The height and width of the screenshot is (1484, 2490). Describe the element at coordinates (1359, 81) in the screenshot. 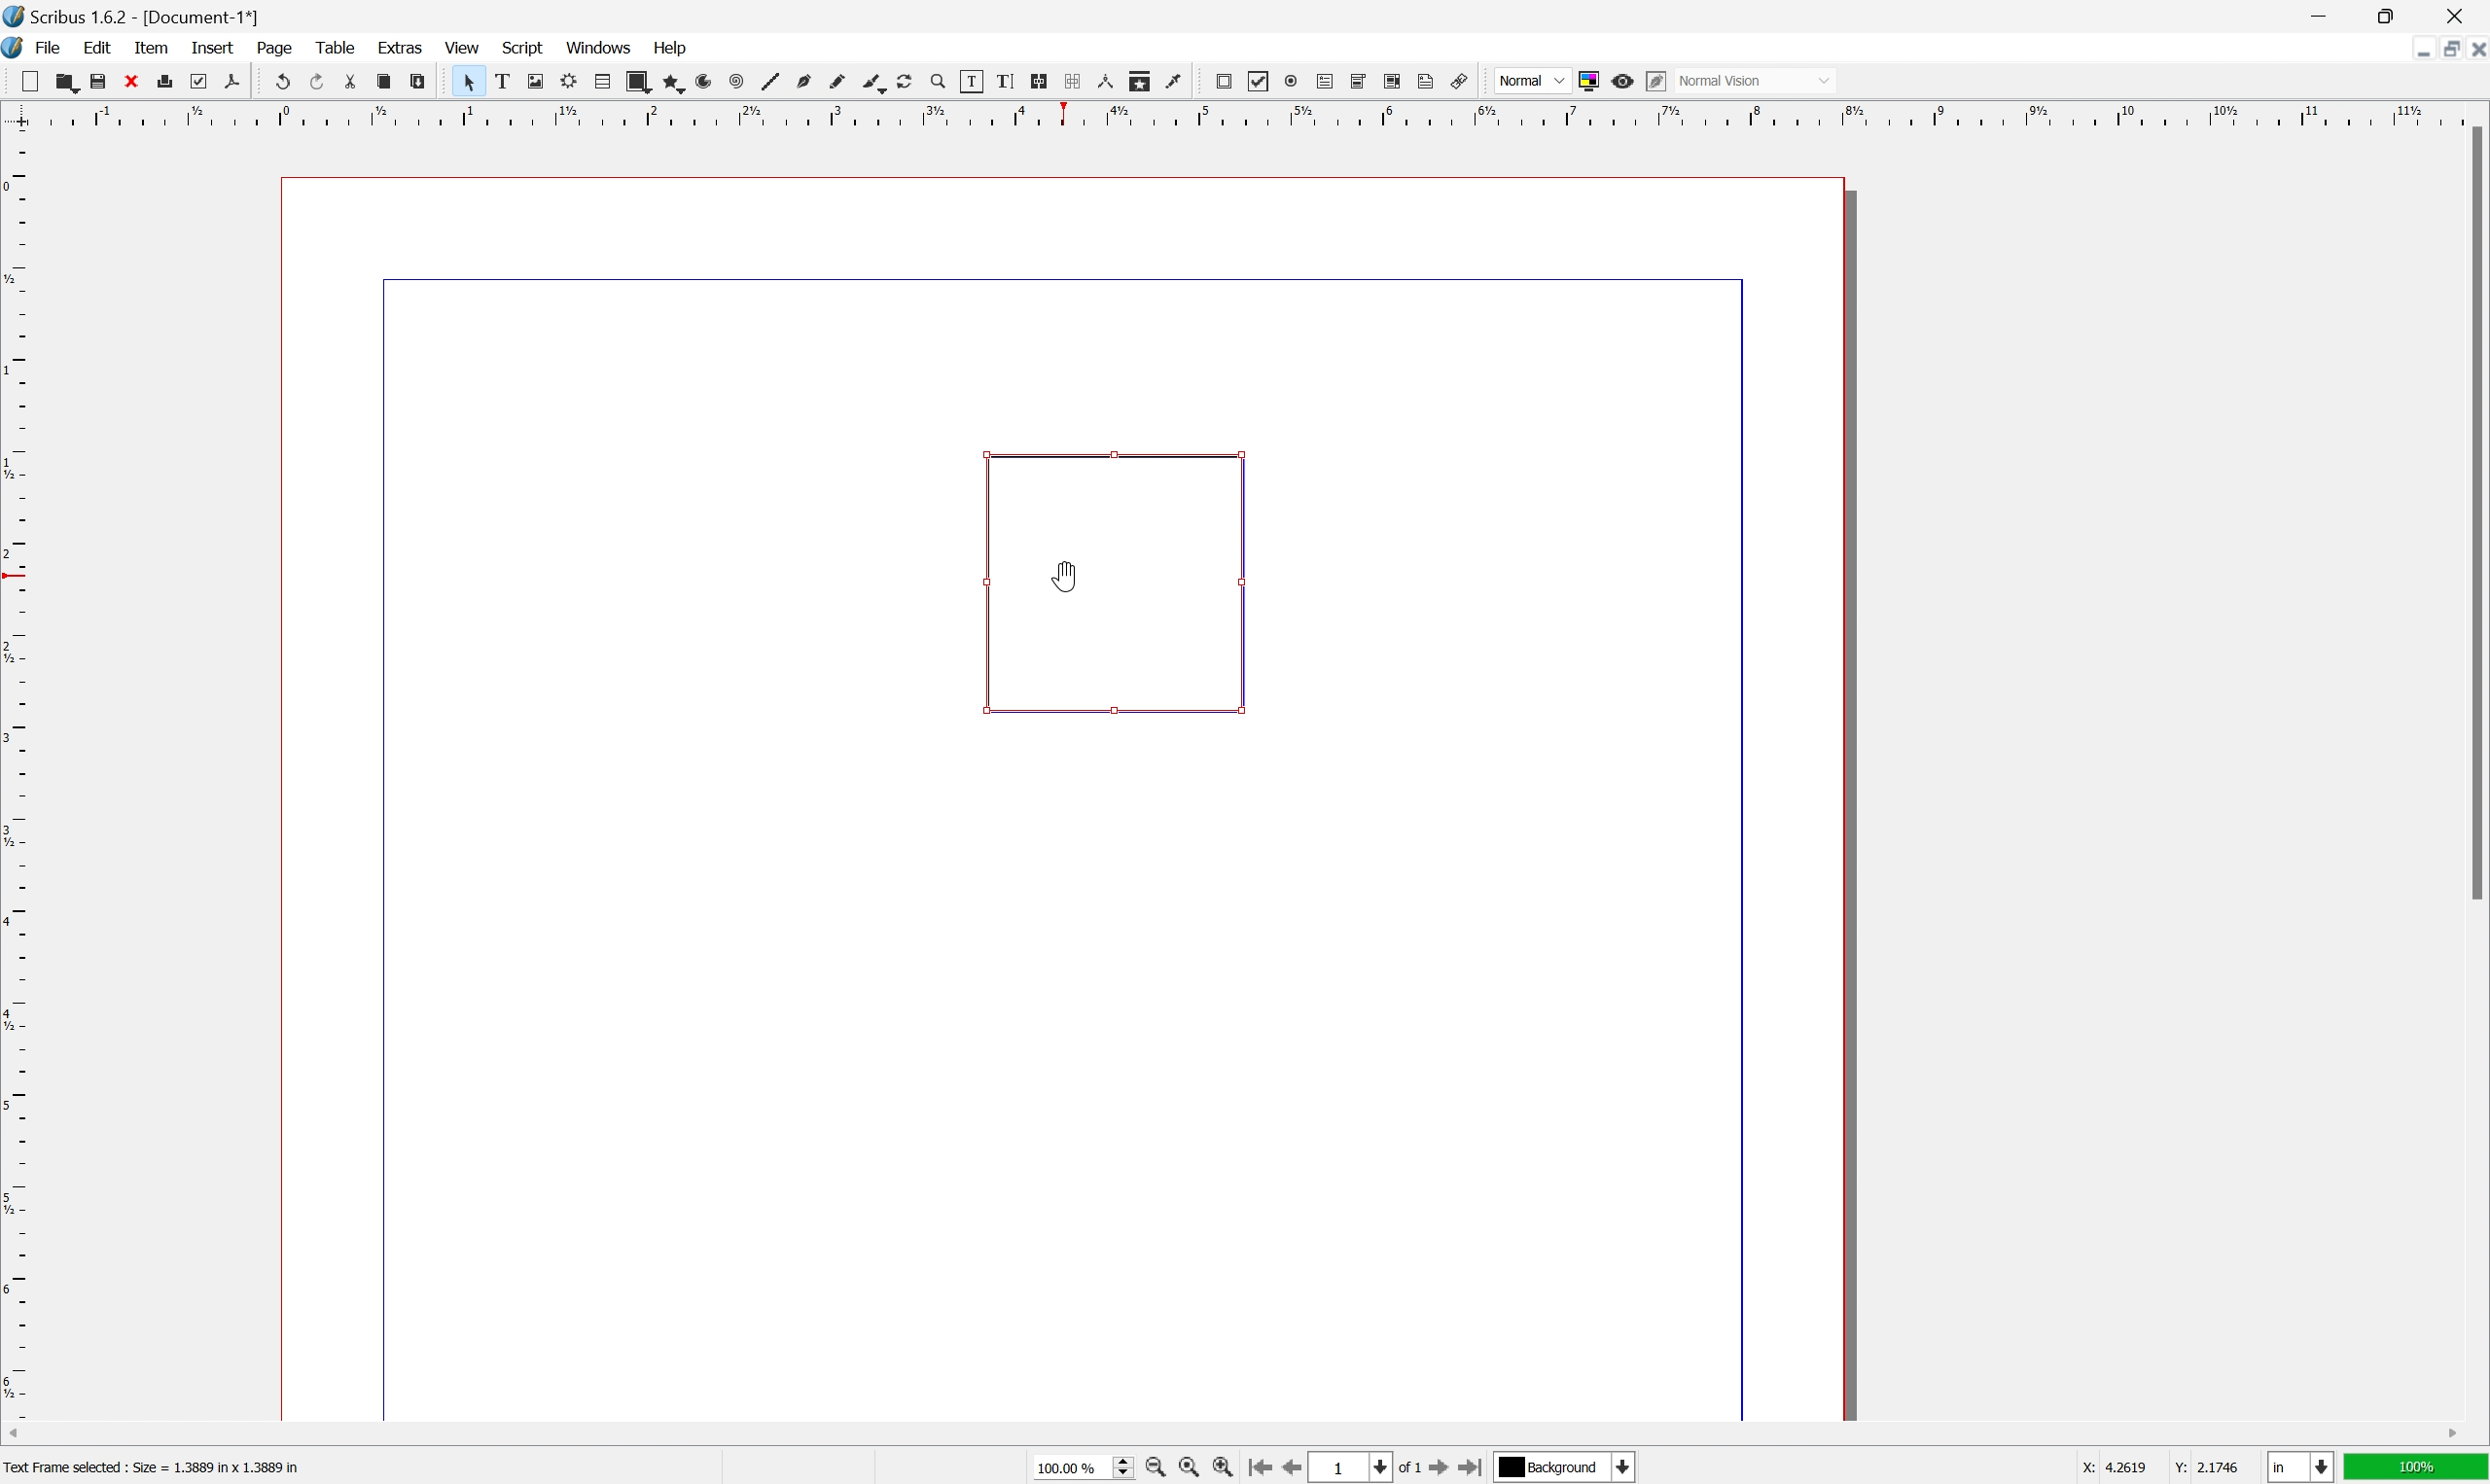

I see `pdf combo box` at that location.